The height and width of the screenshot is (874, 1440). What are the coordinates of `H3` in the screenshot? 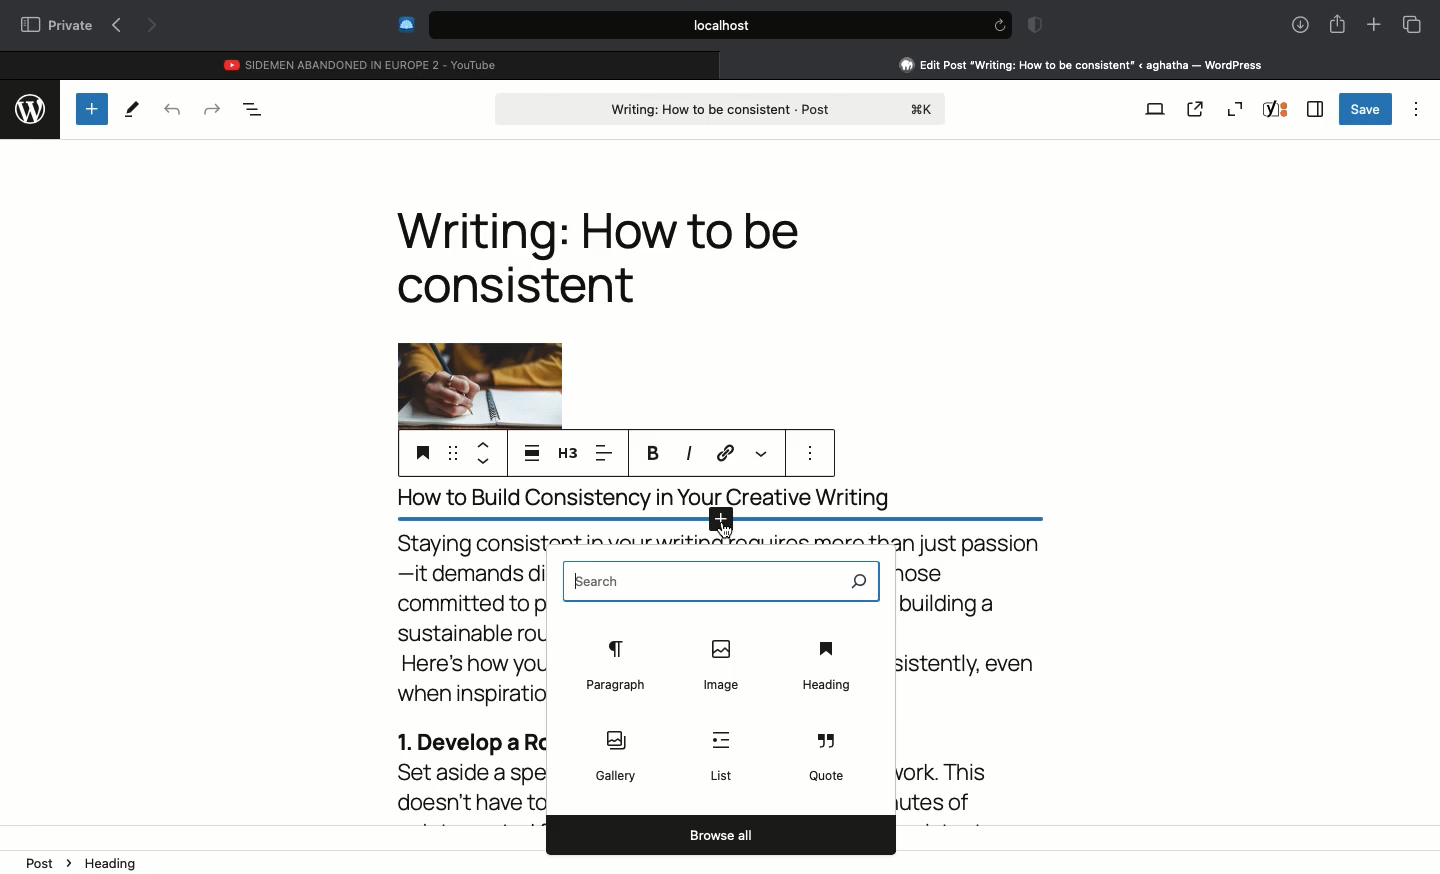 It's located at (568, 453).